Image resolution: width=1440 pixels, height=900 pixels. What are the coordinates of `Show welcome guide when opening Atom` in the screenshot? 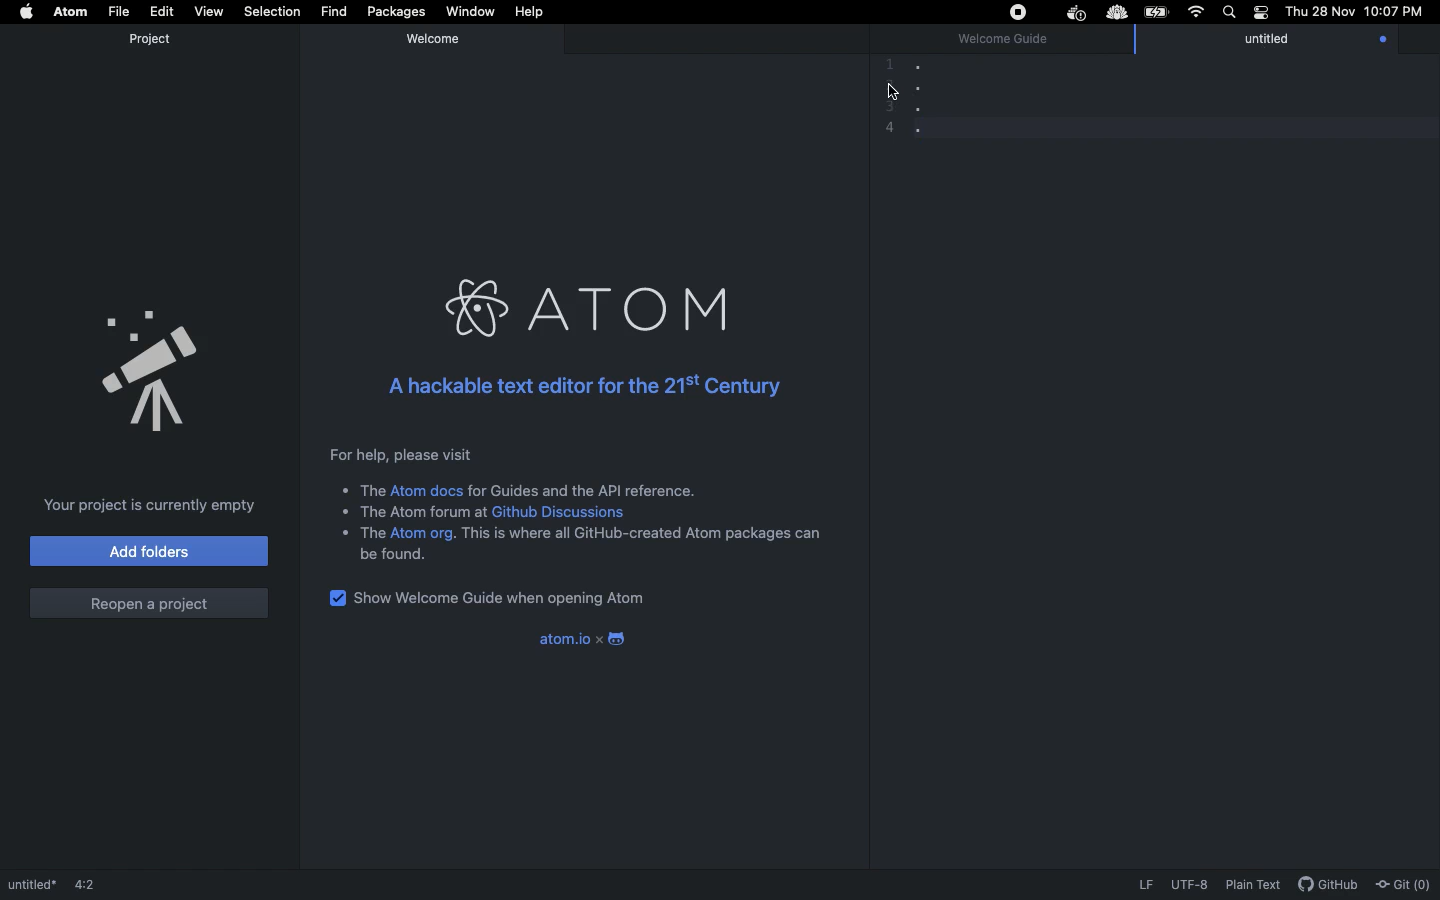 It's located at (510, 598).